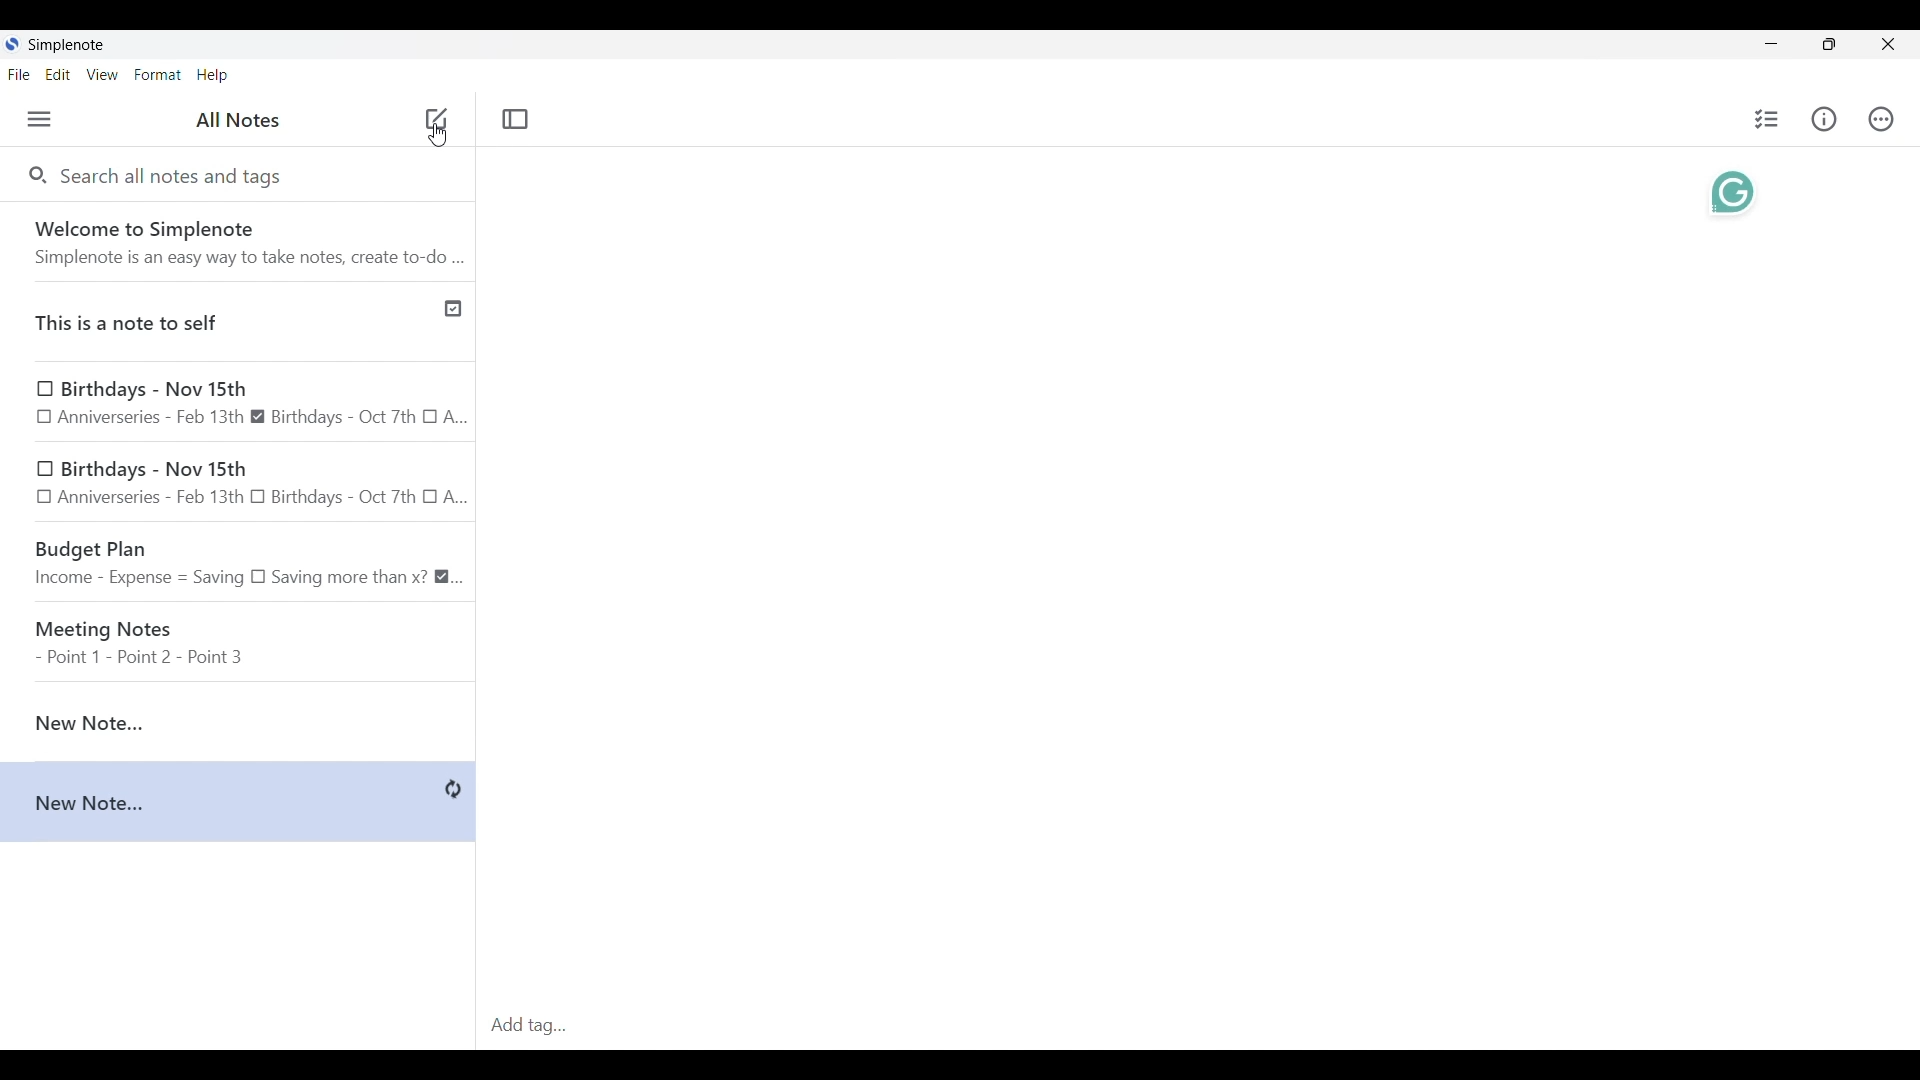  I want to click on Info, so click(1824, 119).